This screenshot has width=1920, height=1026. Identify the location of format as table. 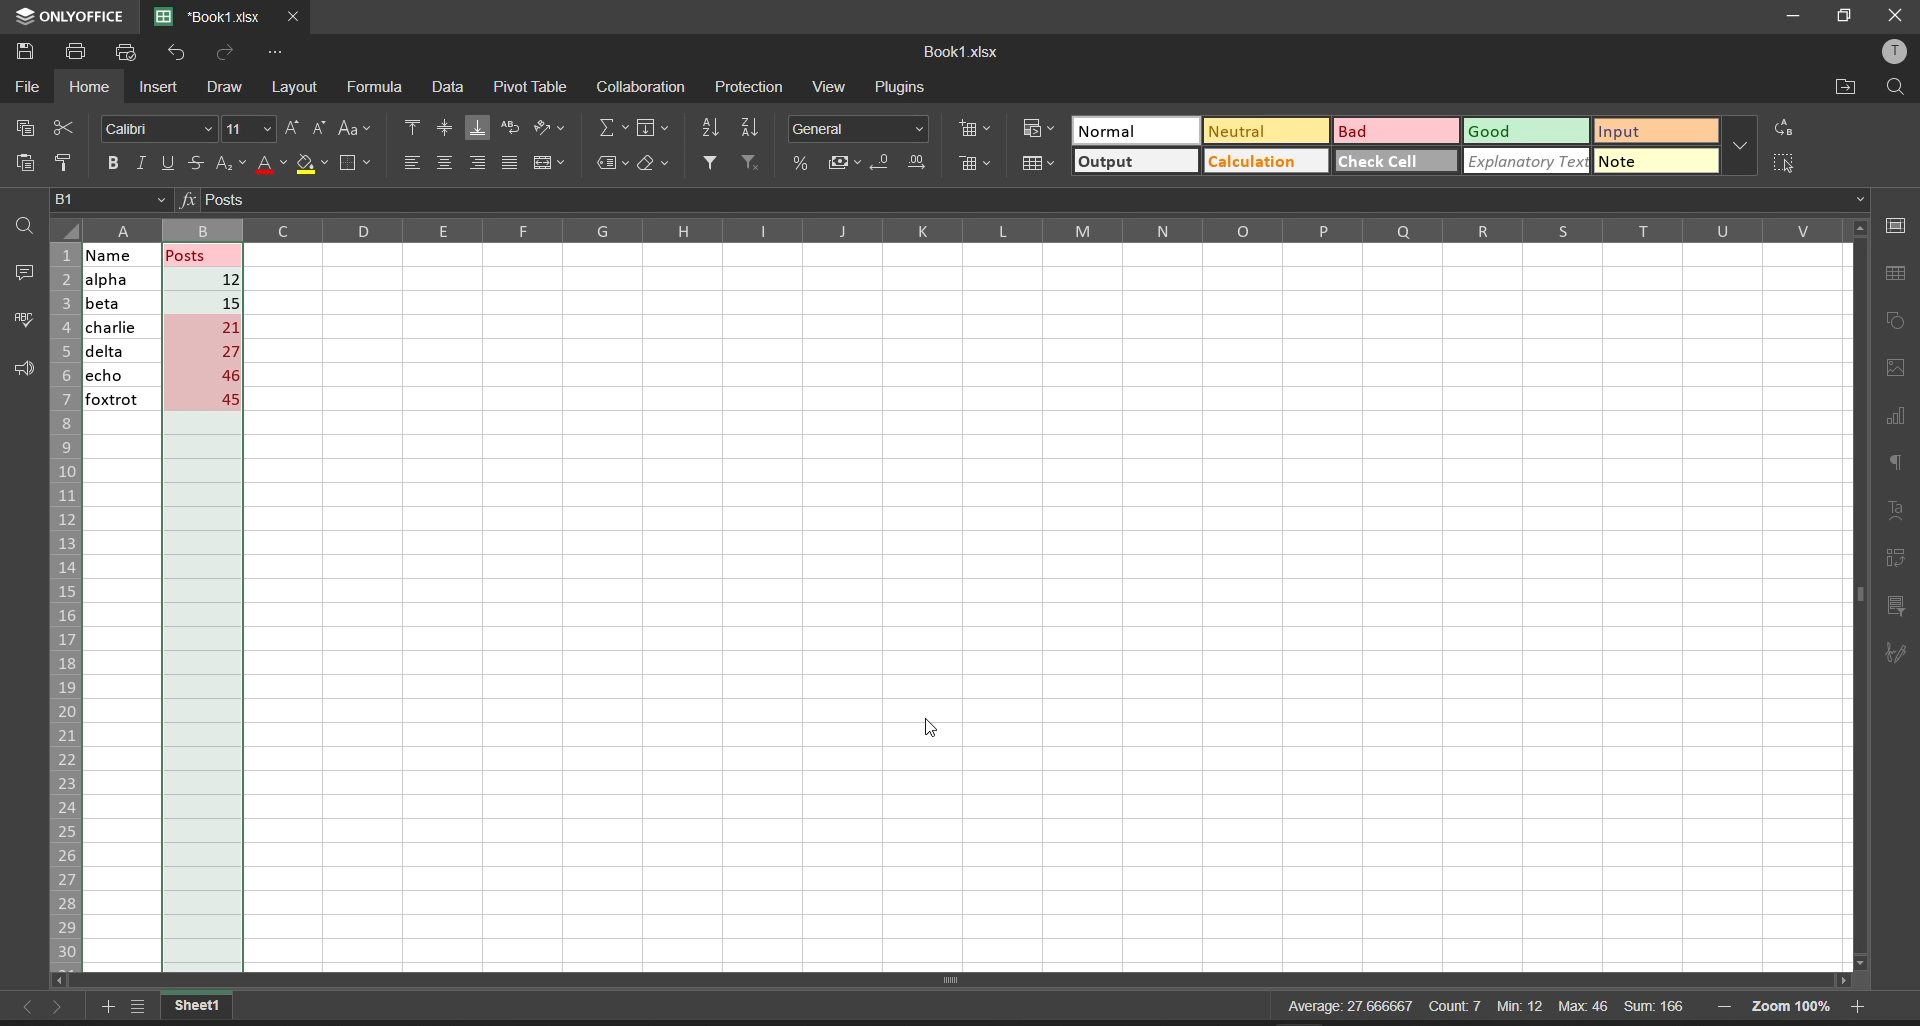
(1043, 165).